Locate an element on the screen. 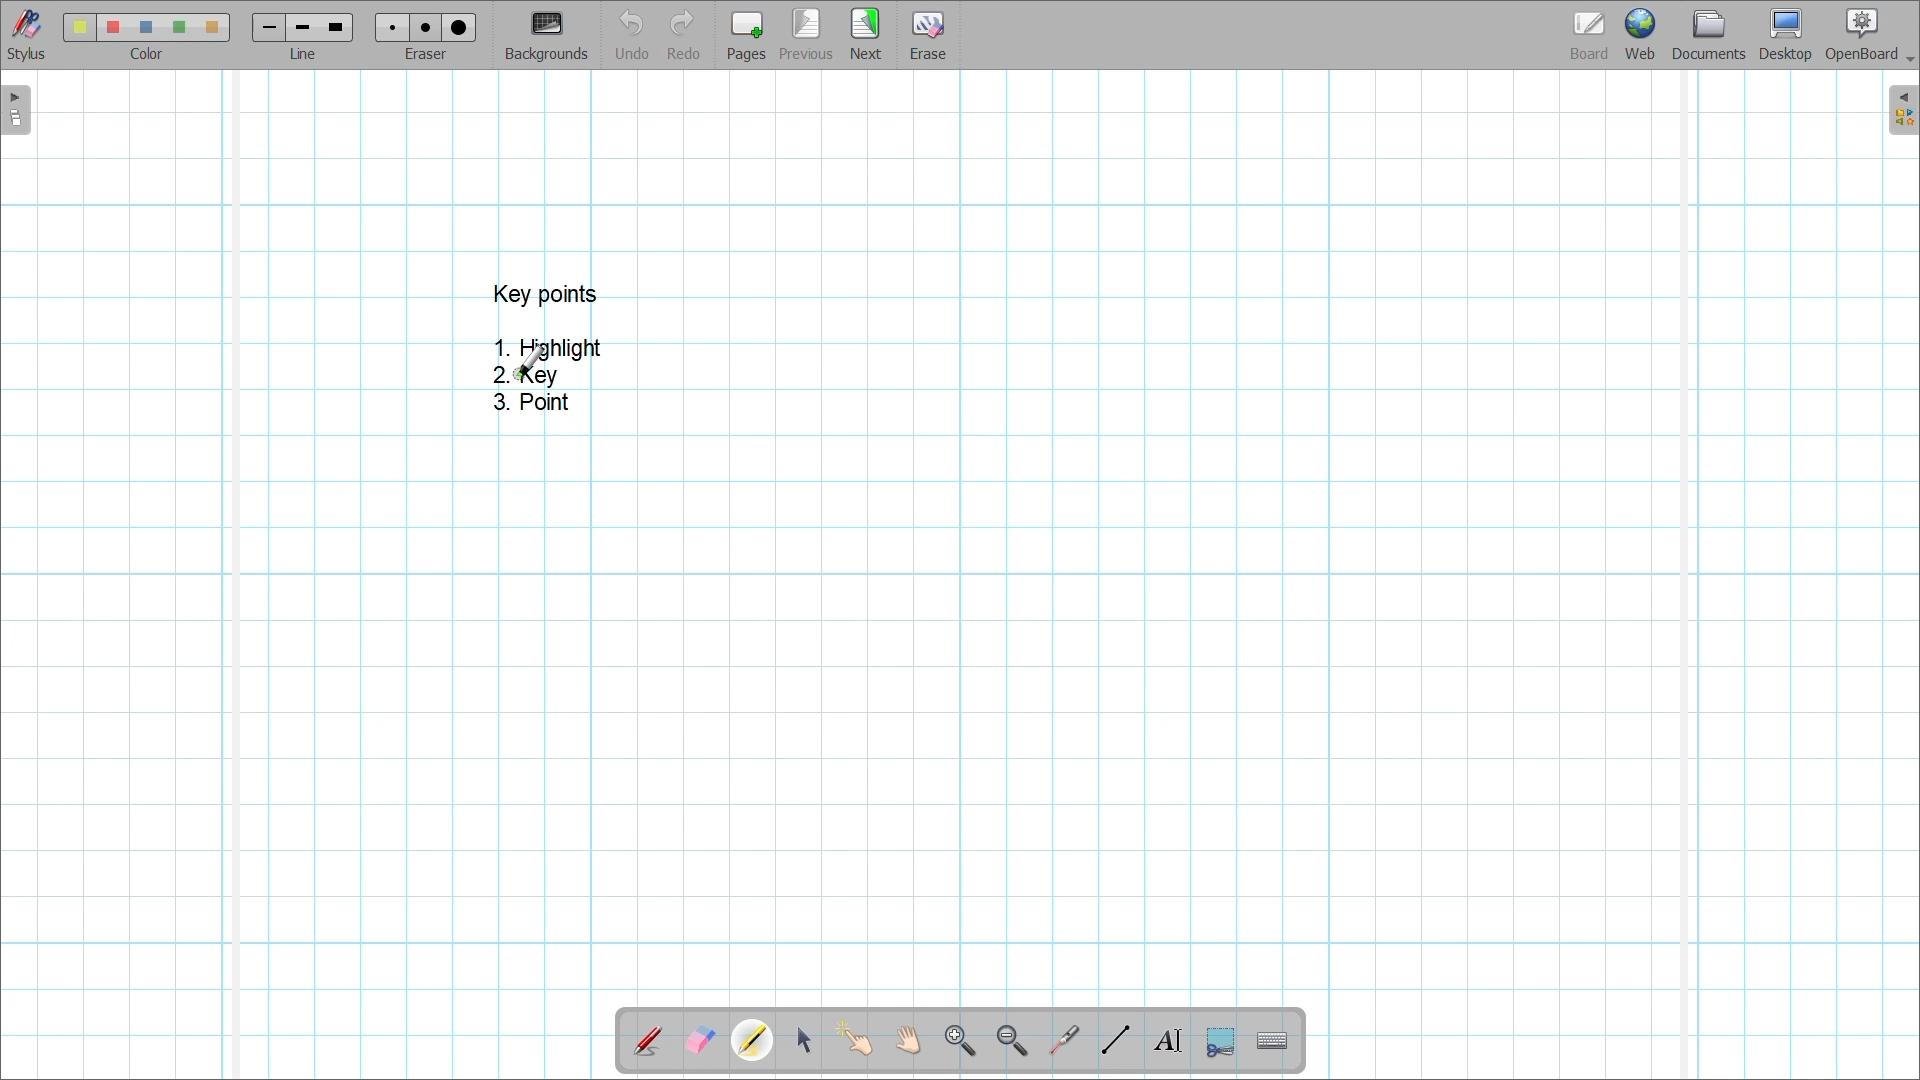 The height and width of the screenshot is (1080, 1920). Board is located at coordinates (1590, 36).